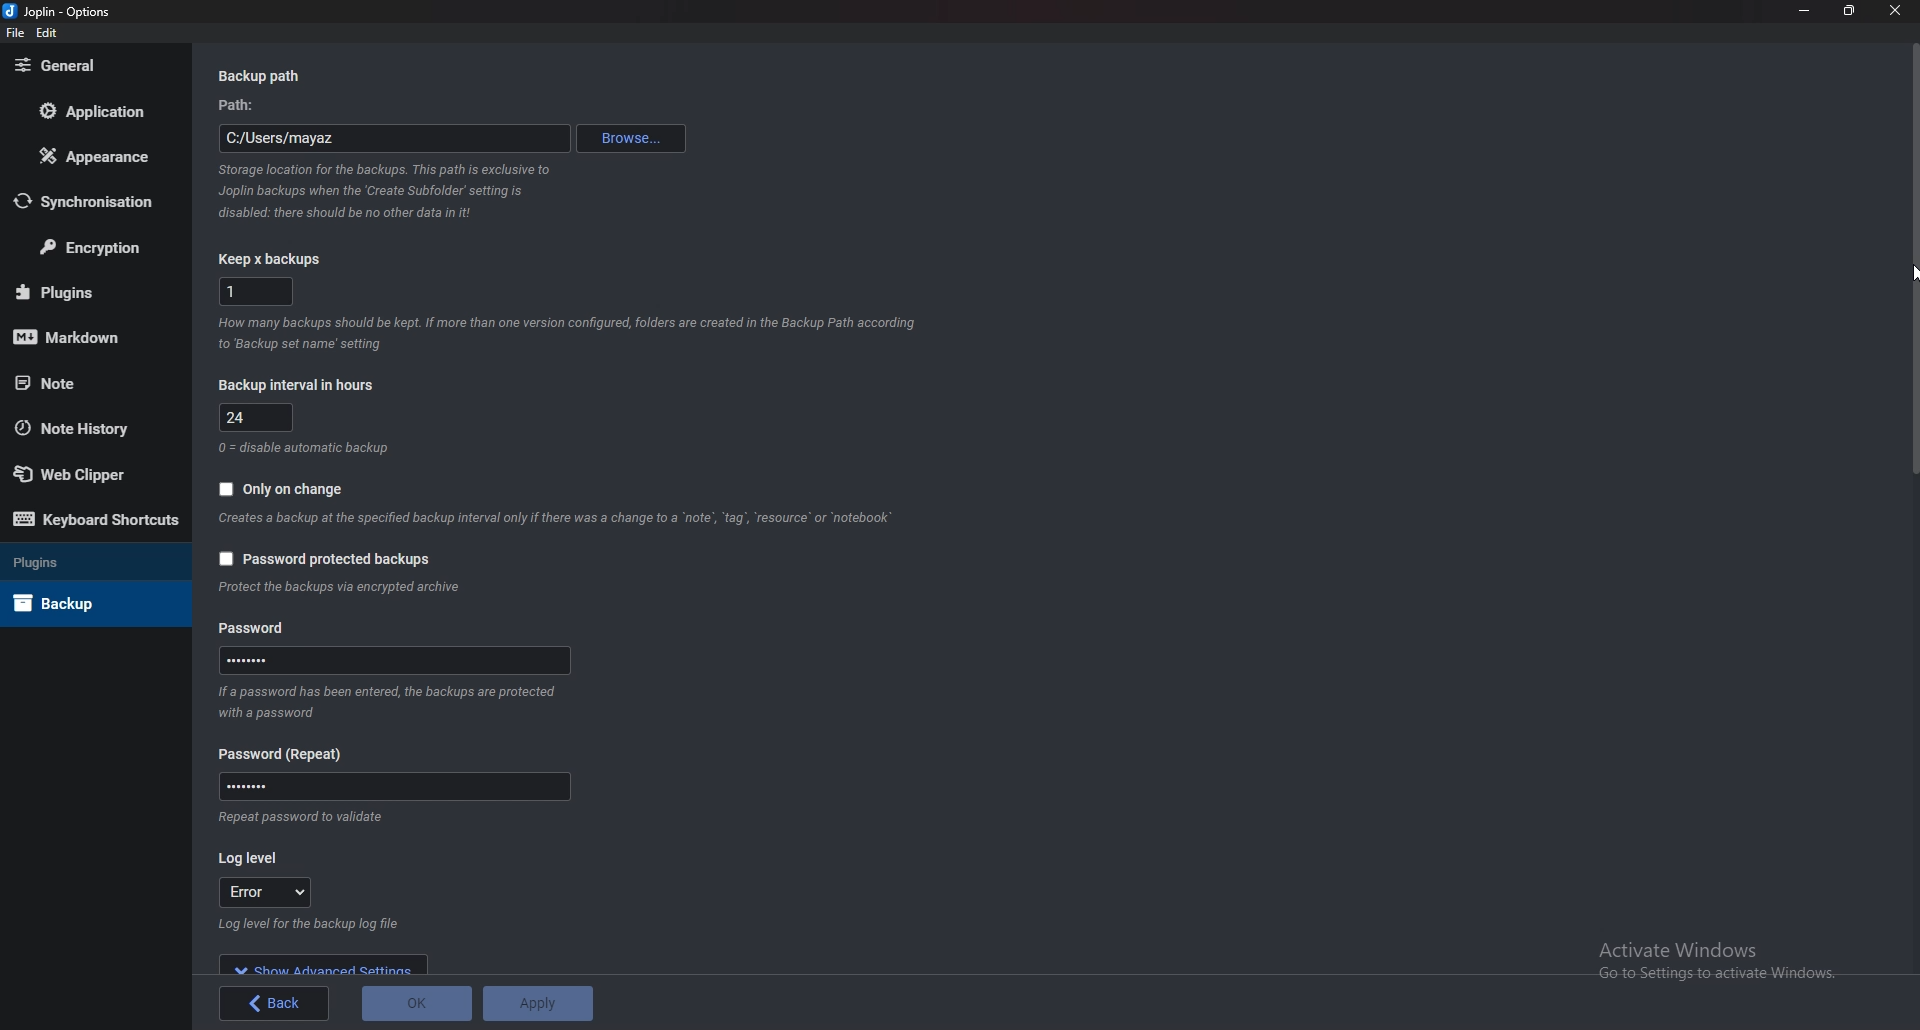  What do you see at coordinates (80, 560) in the screenshot?
I see `Plugins` at bounding box center [80, 560].